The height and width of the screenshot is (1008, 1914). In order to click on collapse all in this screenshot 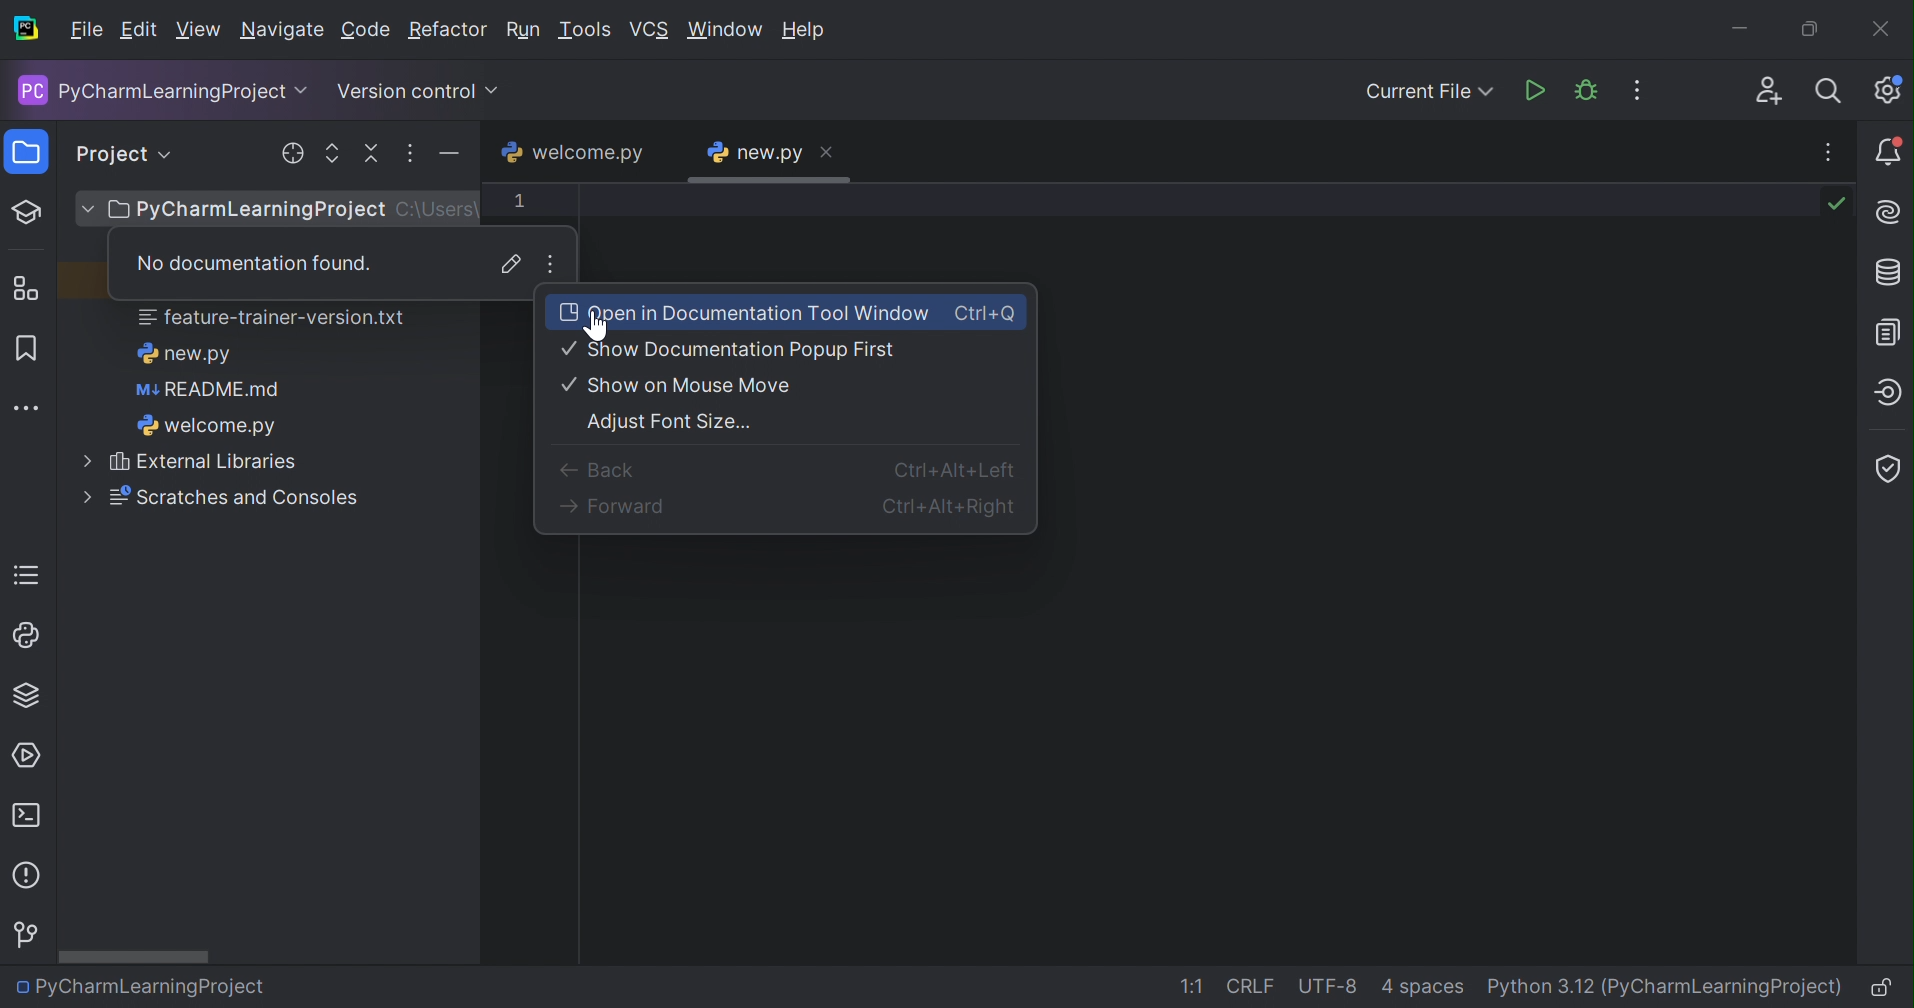, I will do `click(370, 155)`.